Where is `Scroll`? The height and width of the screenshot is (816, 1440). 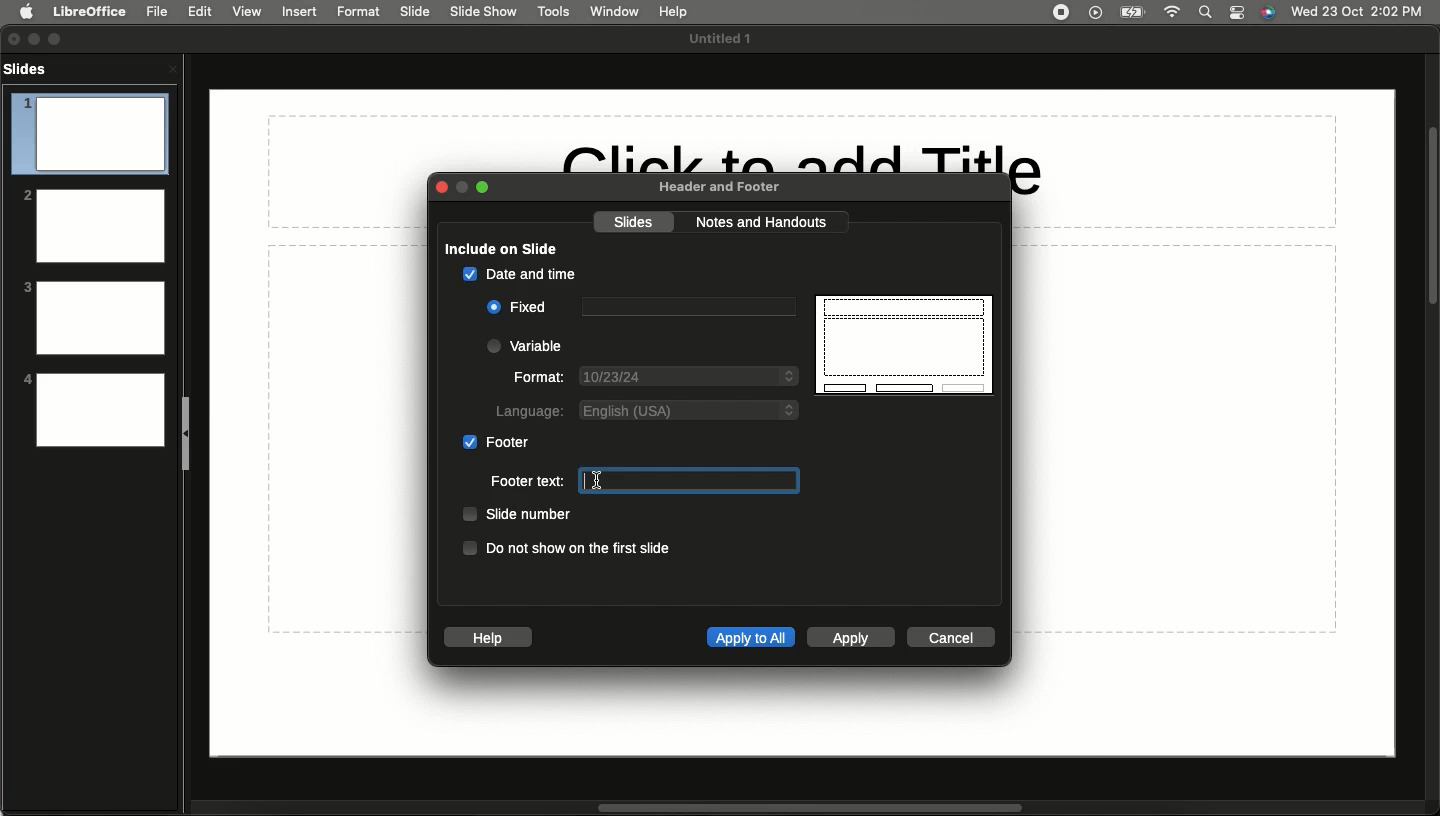
Scroll is located at coordinates (1431, 217).